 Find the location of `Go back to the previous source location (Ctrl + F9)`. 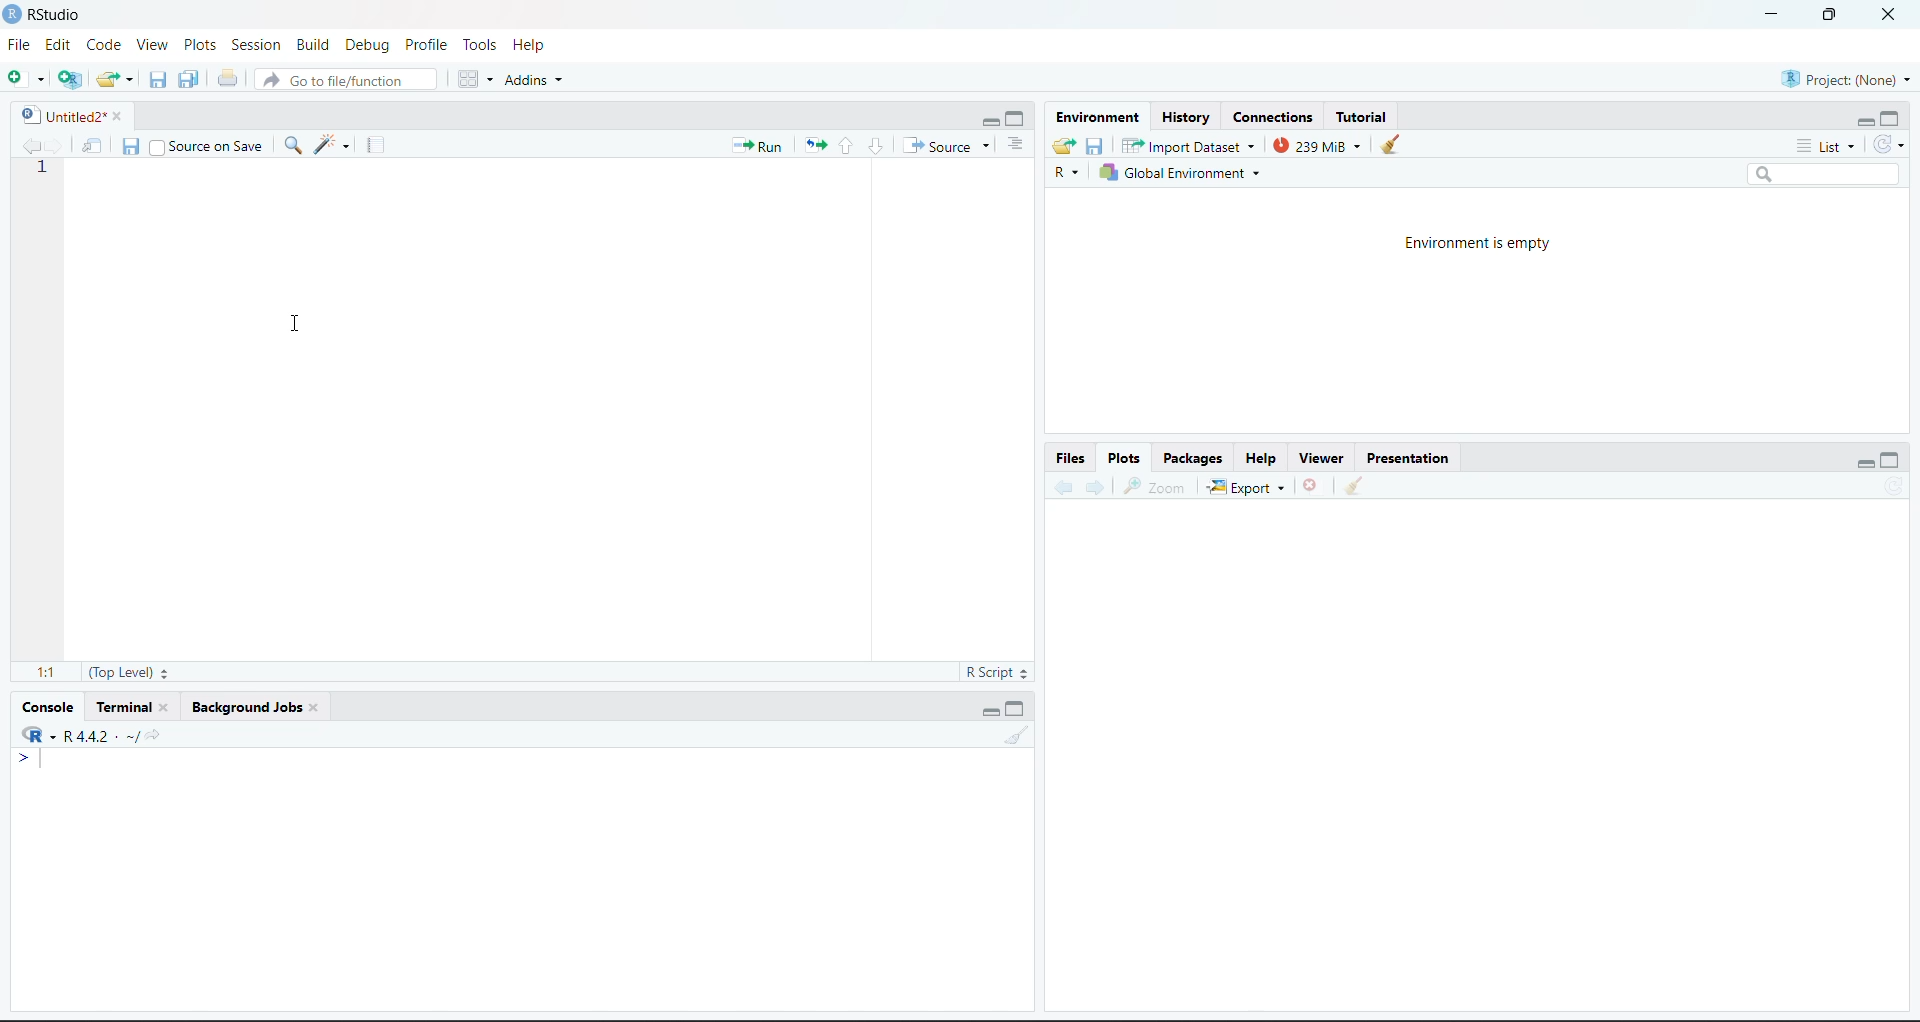

Go back to the previous source location (Ctrl + F9) is located at coordinates (29, 142).